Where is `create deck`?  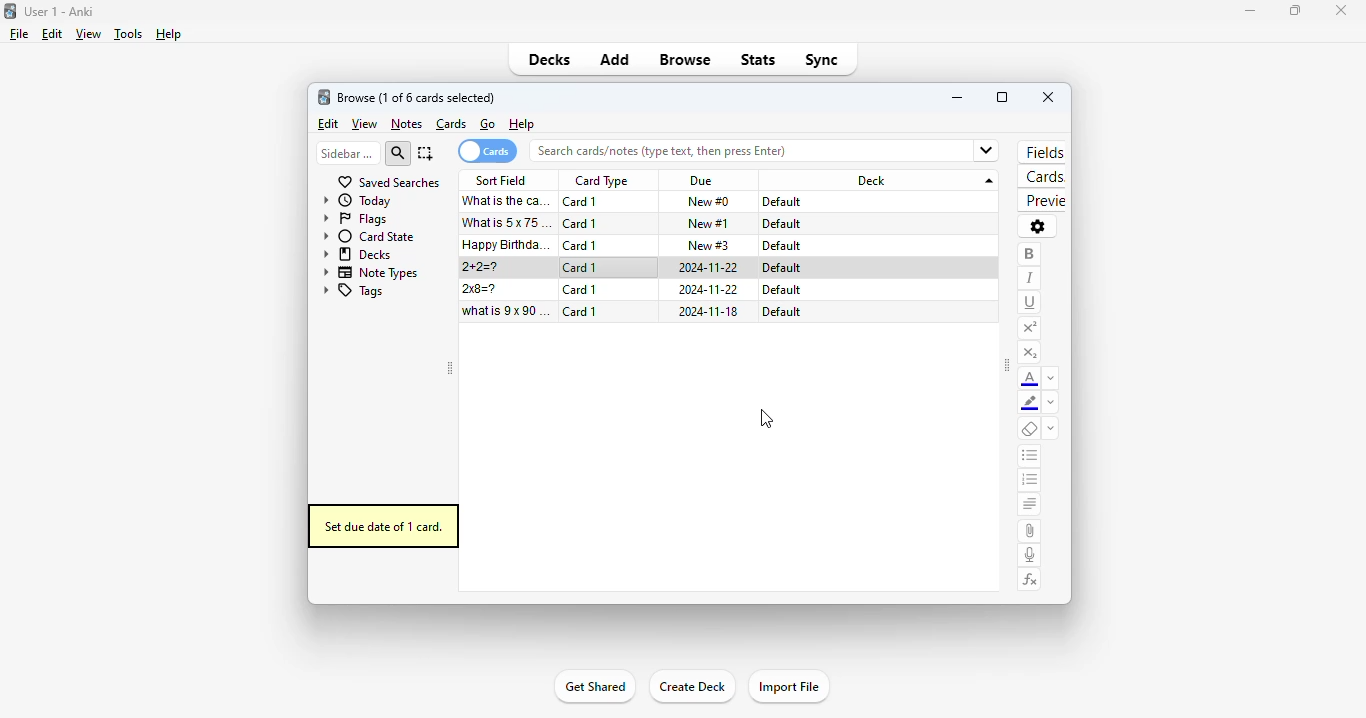
create deck is located at coordinates (692, 687).